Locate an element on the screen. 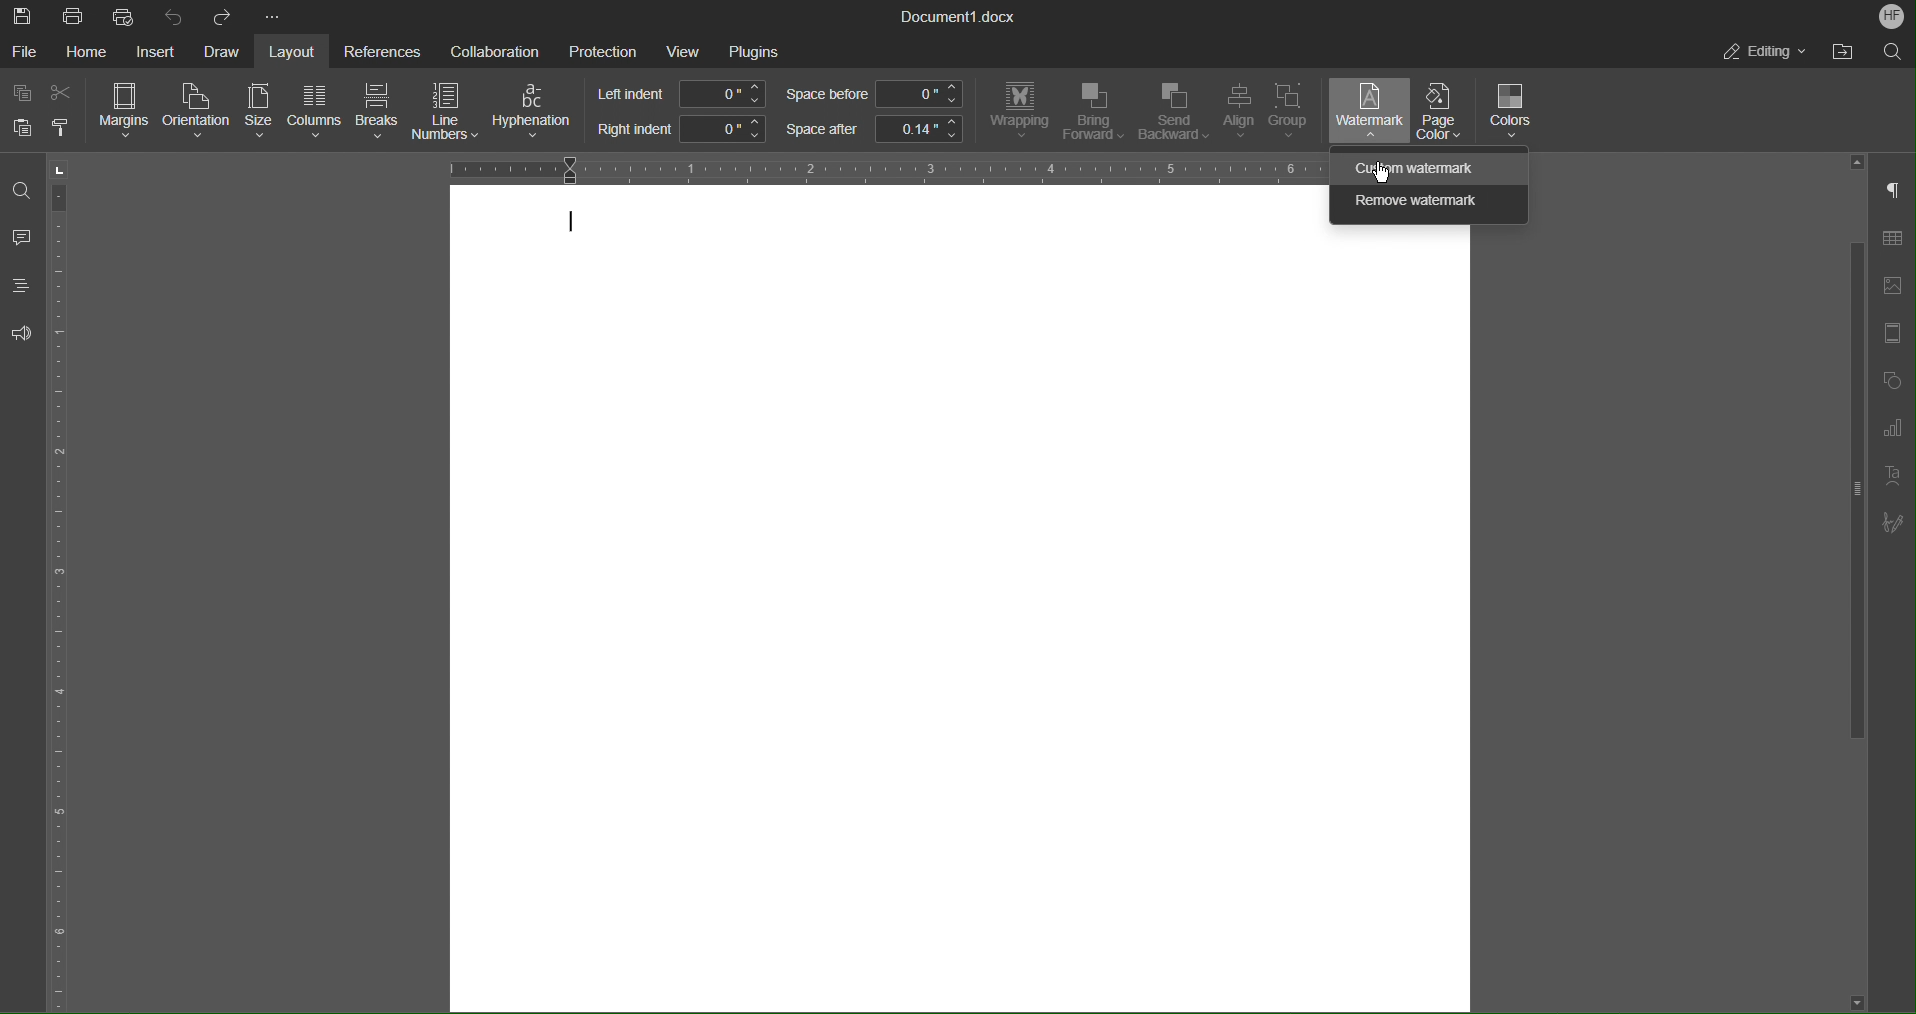 The width and height of the screenshot is (1916, 1014). Left indent is located at coordinates (683, 94).